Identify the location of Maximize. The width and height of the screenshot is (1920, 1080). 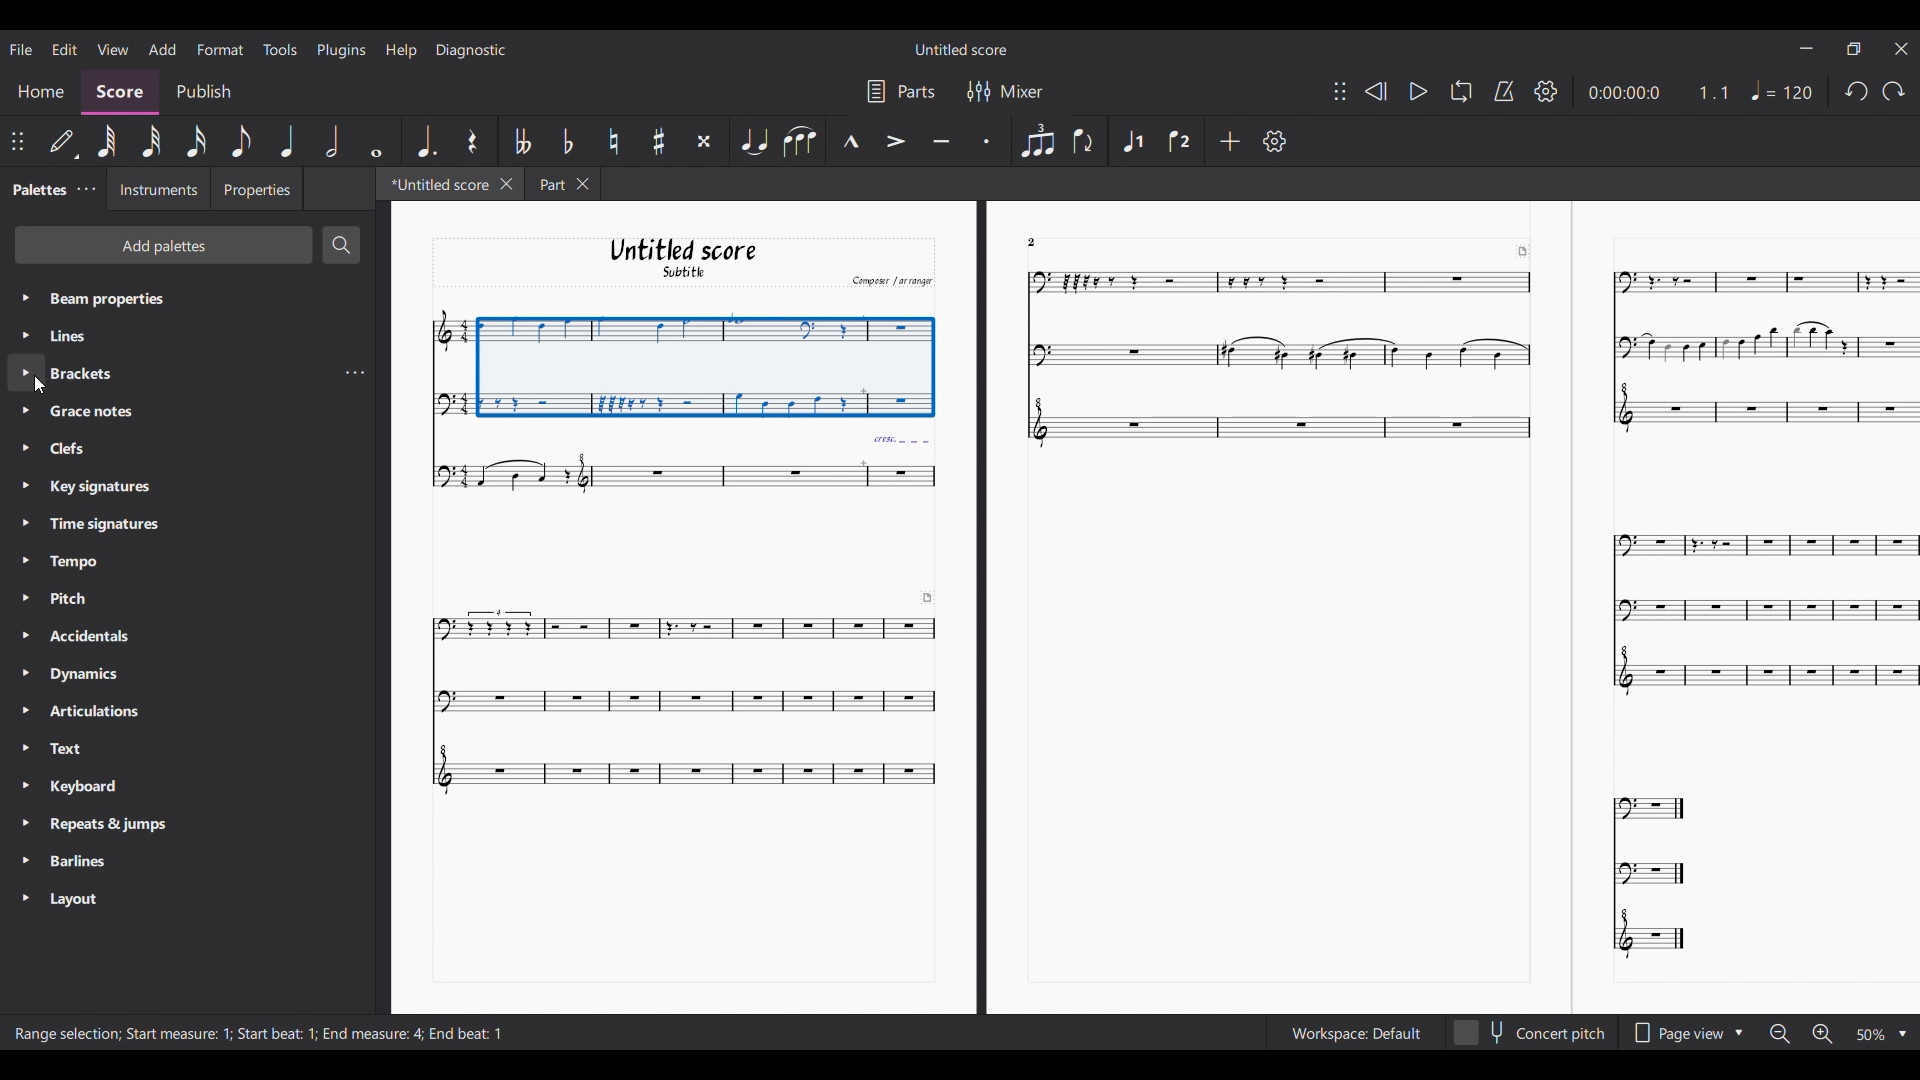
(1854, 51).